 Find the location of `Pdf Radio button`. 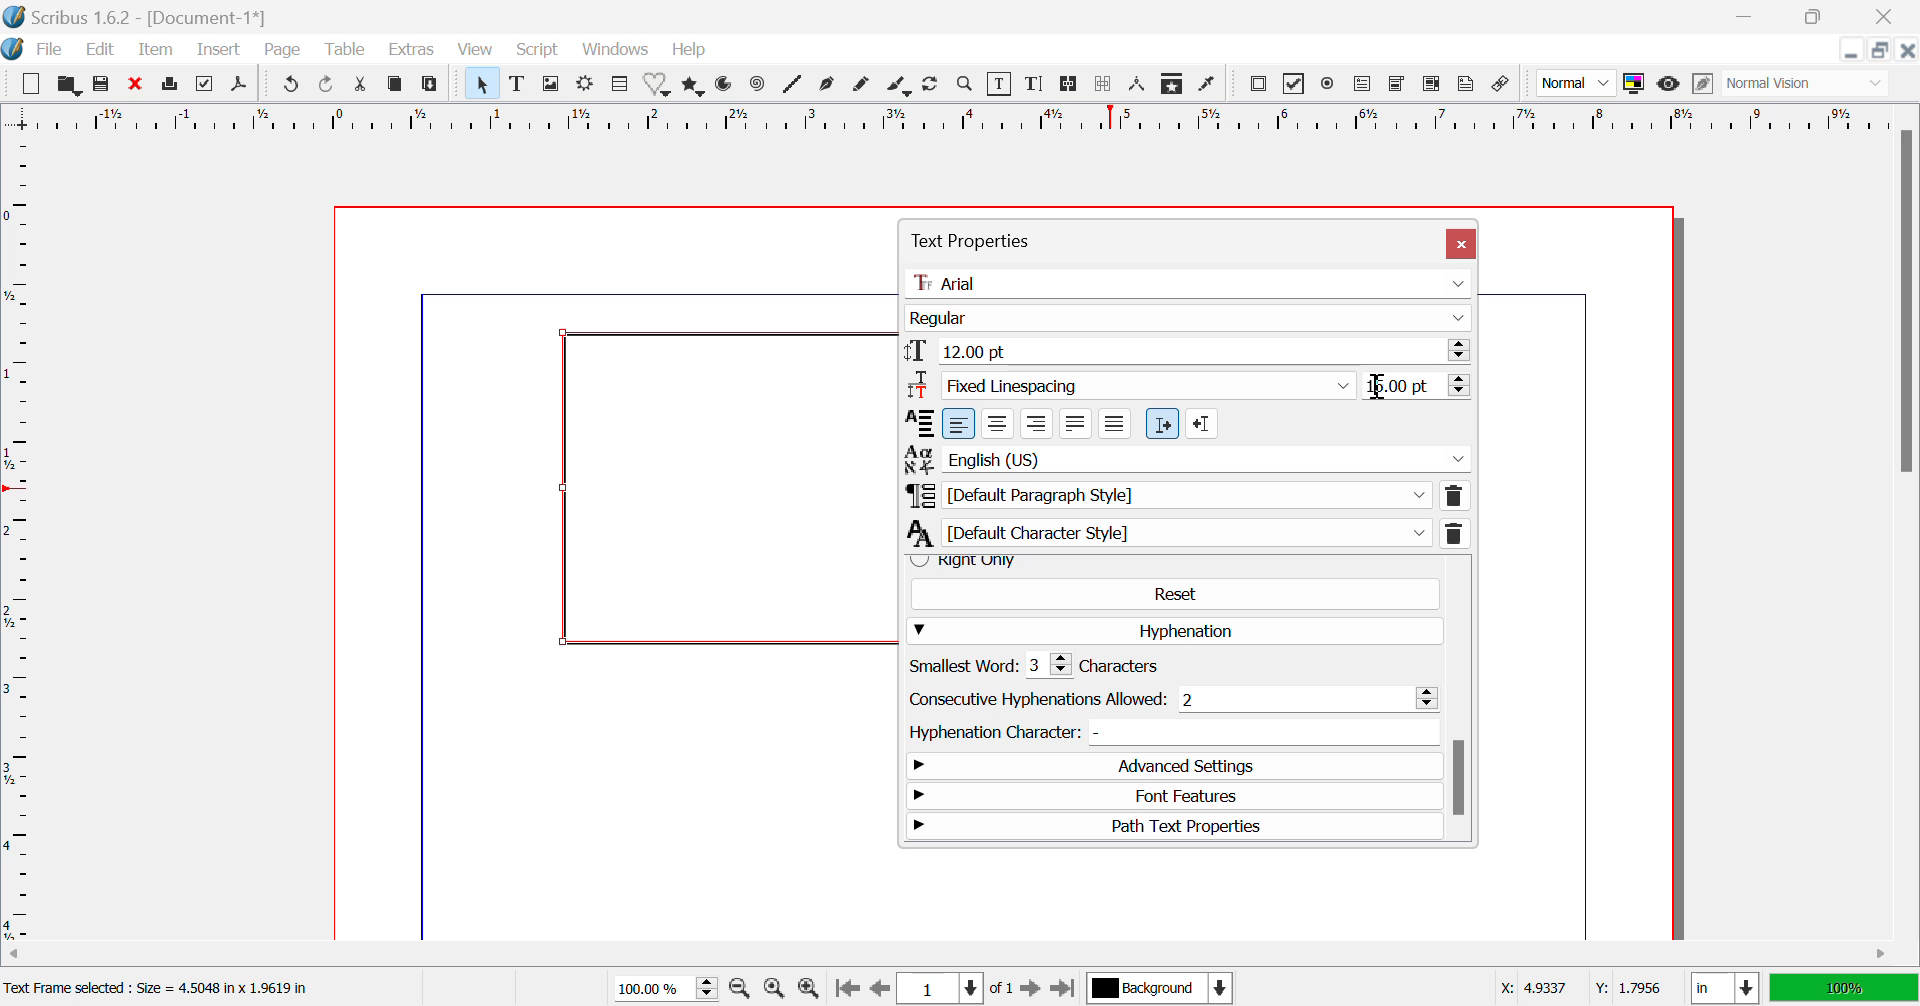

Pdf Radio button is located at coordinates (1331, 84).